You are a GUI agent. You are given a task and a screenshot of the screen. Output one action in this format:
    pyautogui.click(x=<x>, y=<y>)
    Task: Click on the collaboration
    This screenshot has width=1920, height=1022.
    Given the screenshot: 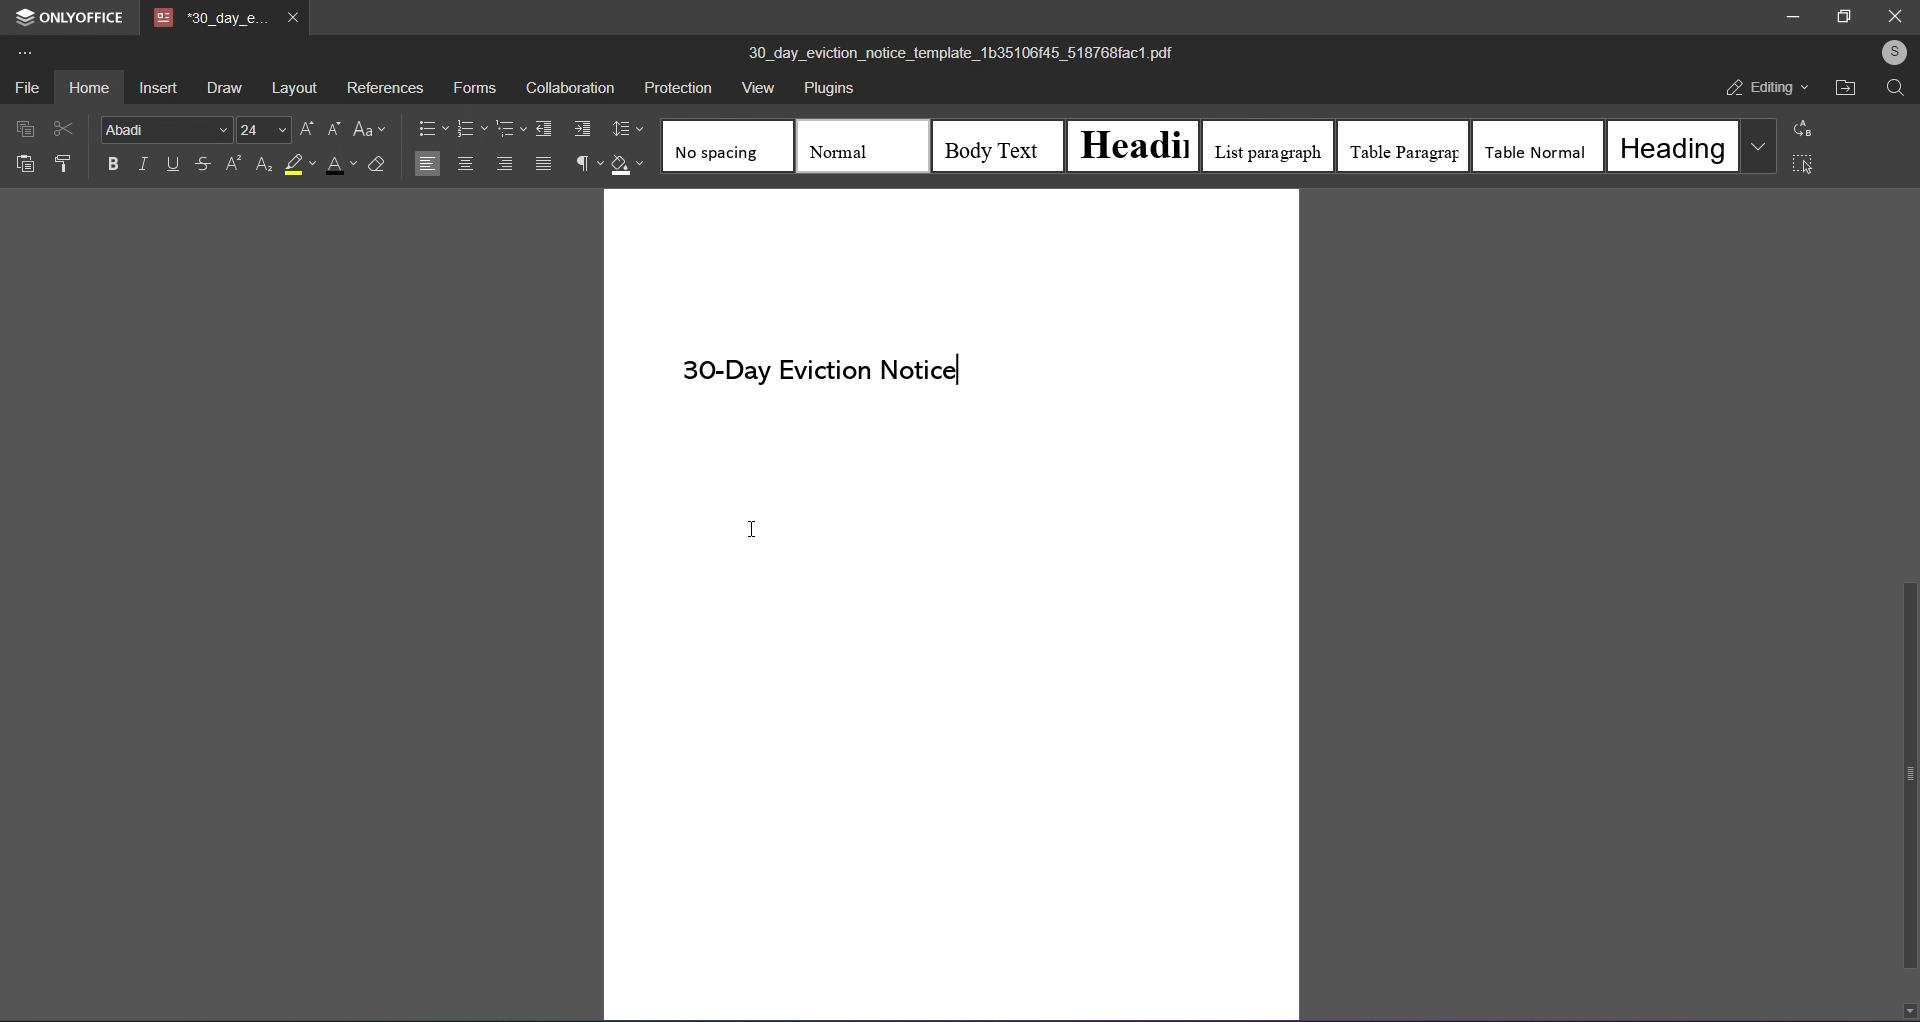 What is the action you would take?
    pyautogui.click(x=568, y=88)
    